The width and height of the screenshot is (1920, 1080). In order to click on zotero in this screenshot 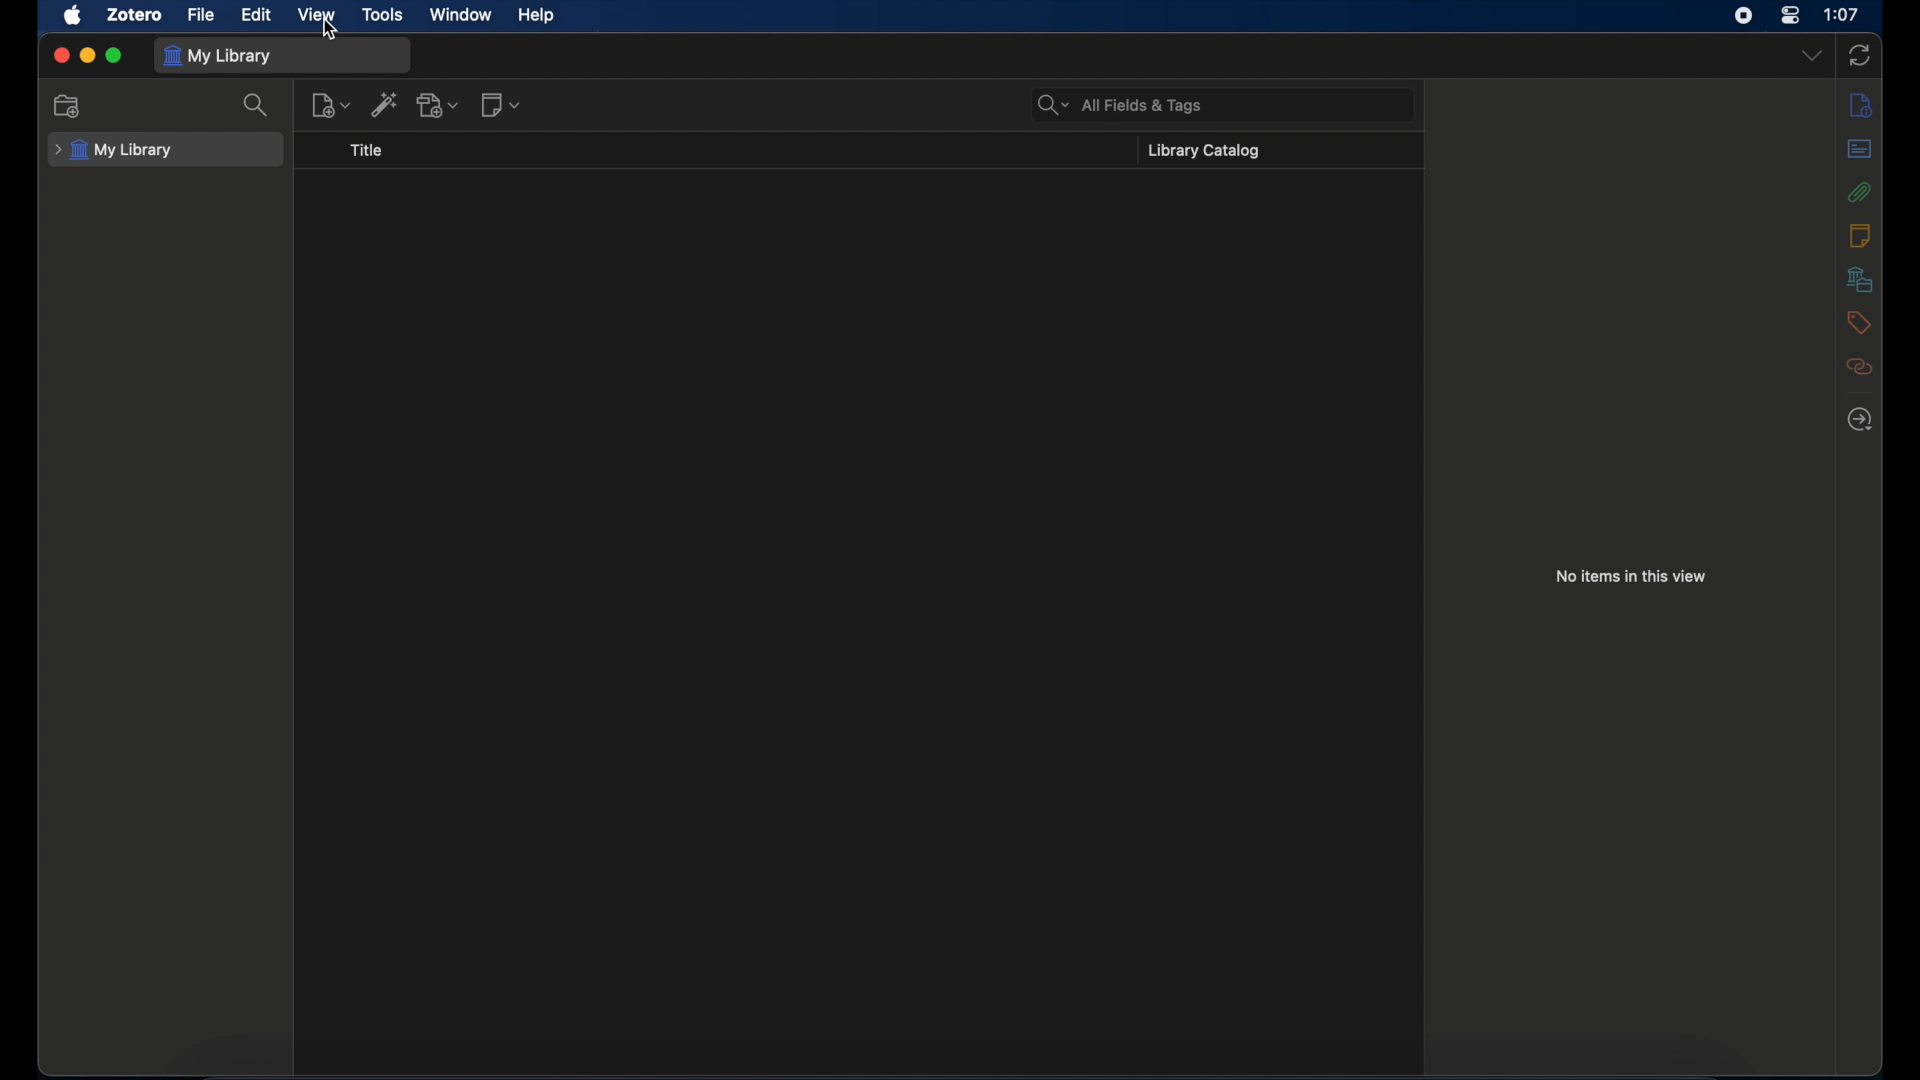, I will do `click(134, 15)`.